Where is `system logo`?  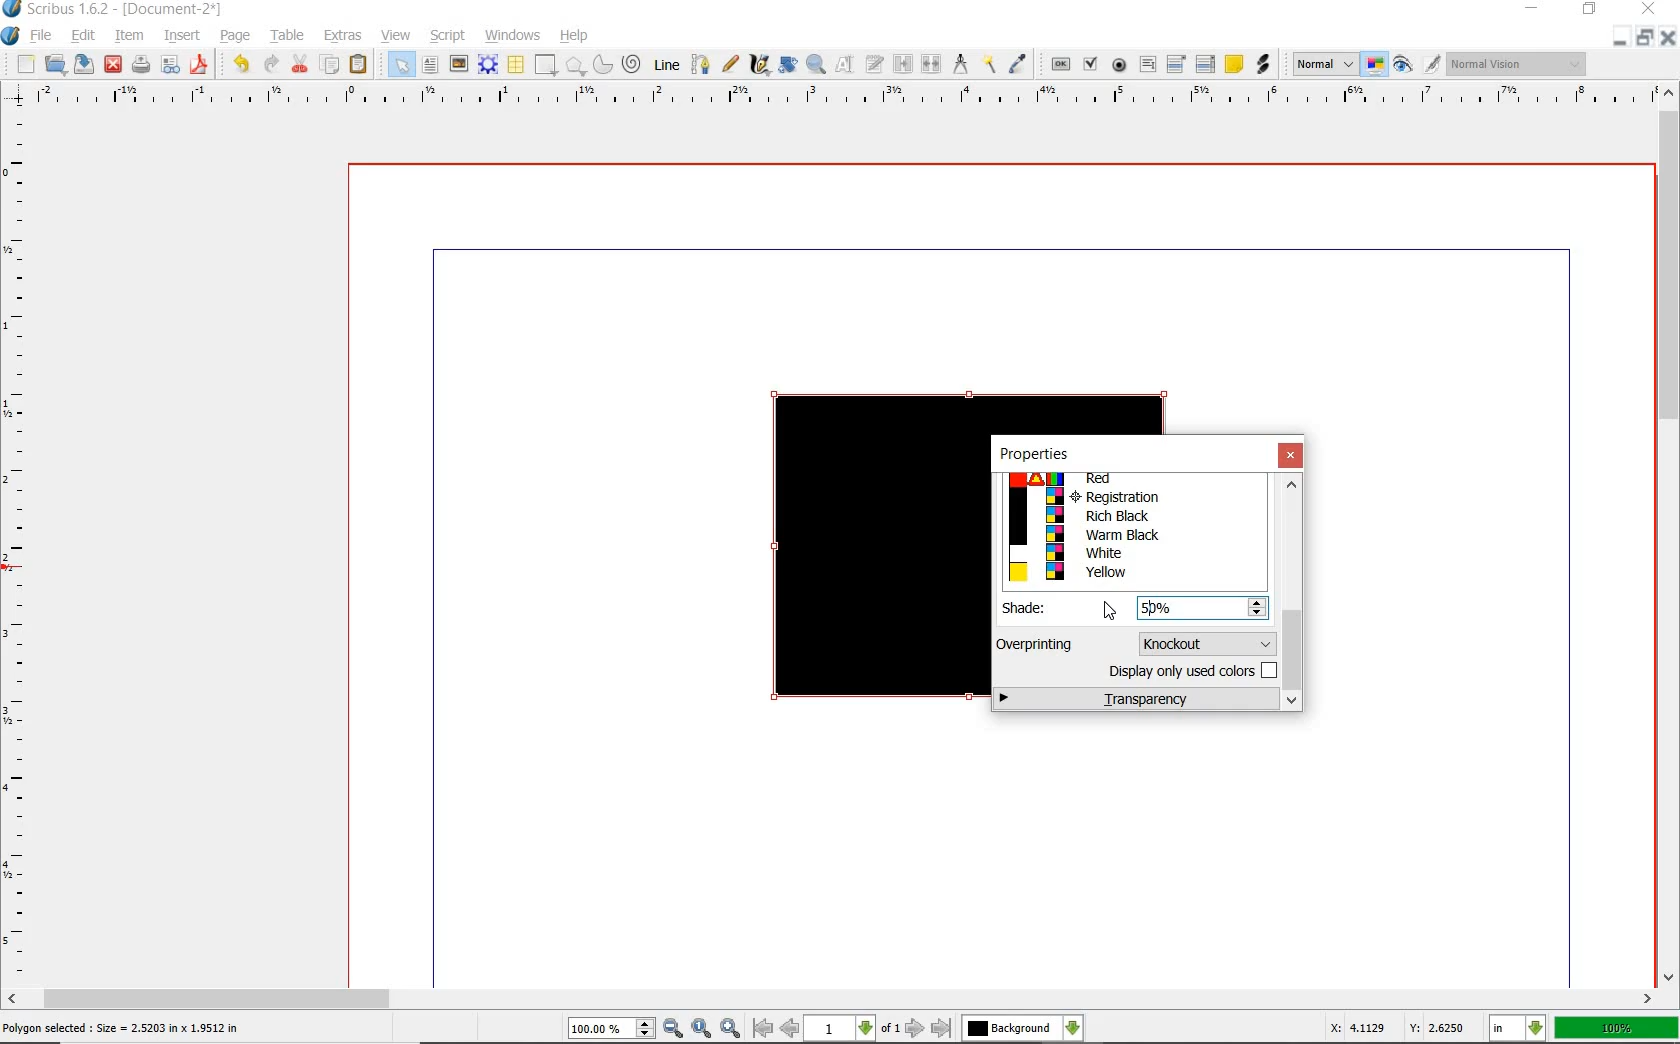 system logo is located at coordinates (12, 37).